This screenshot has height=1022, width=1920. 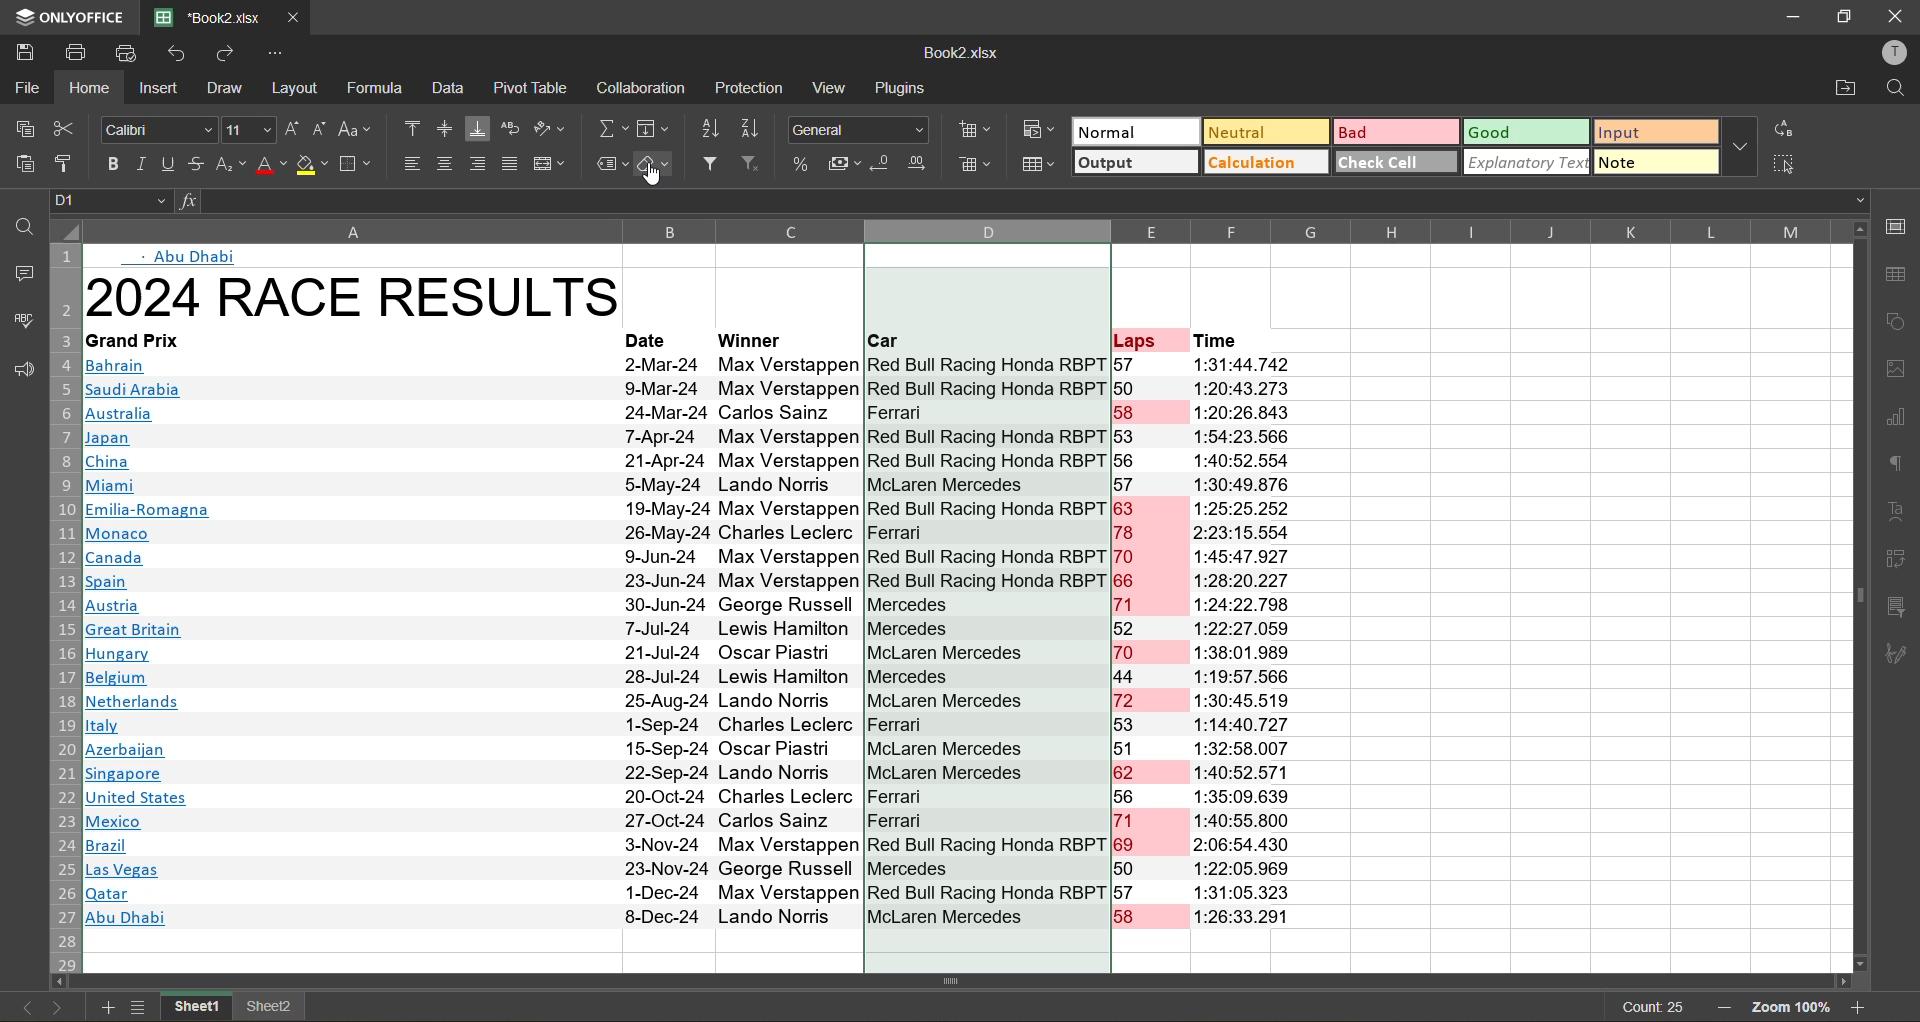 What do you see at coordinates (689, 413) in the screenshot?
I see `Australia 24-Mar-24 Carlos Sainz  |Ferrari 158 1:20:26.843` at bounding box center [689, 413].